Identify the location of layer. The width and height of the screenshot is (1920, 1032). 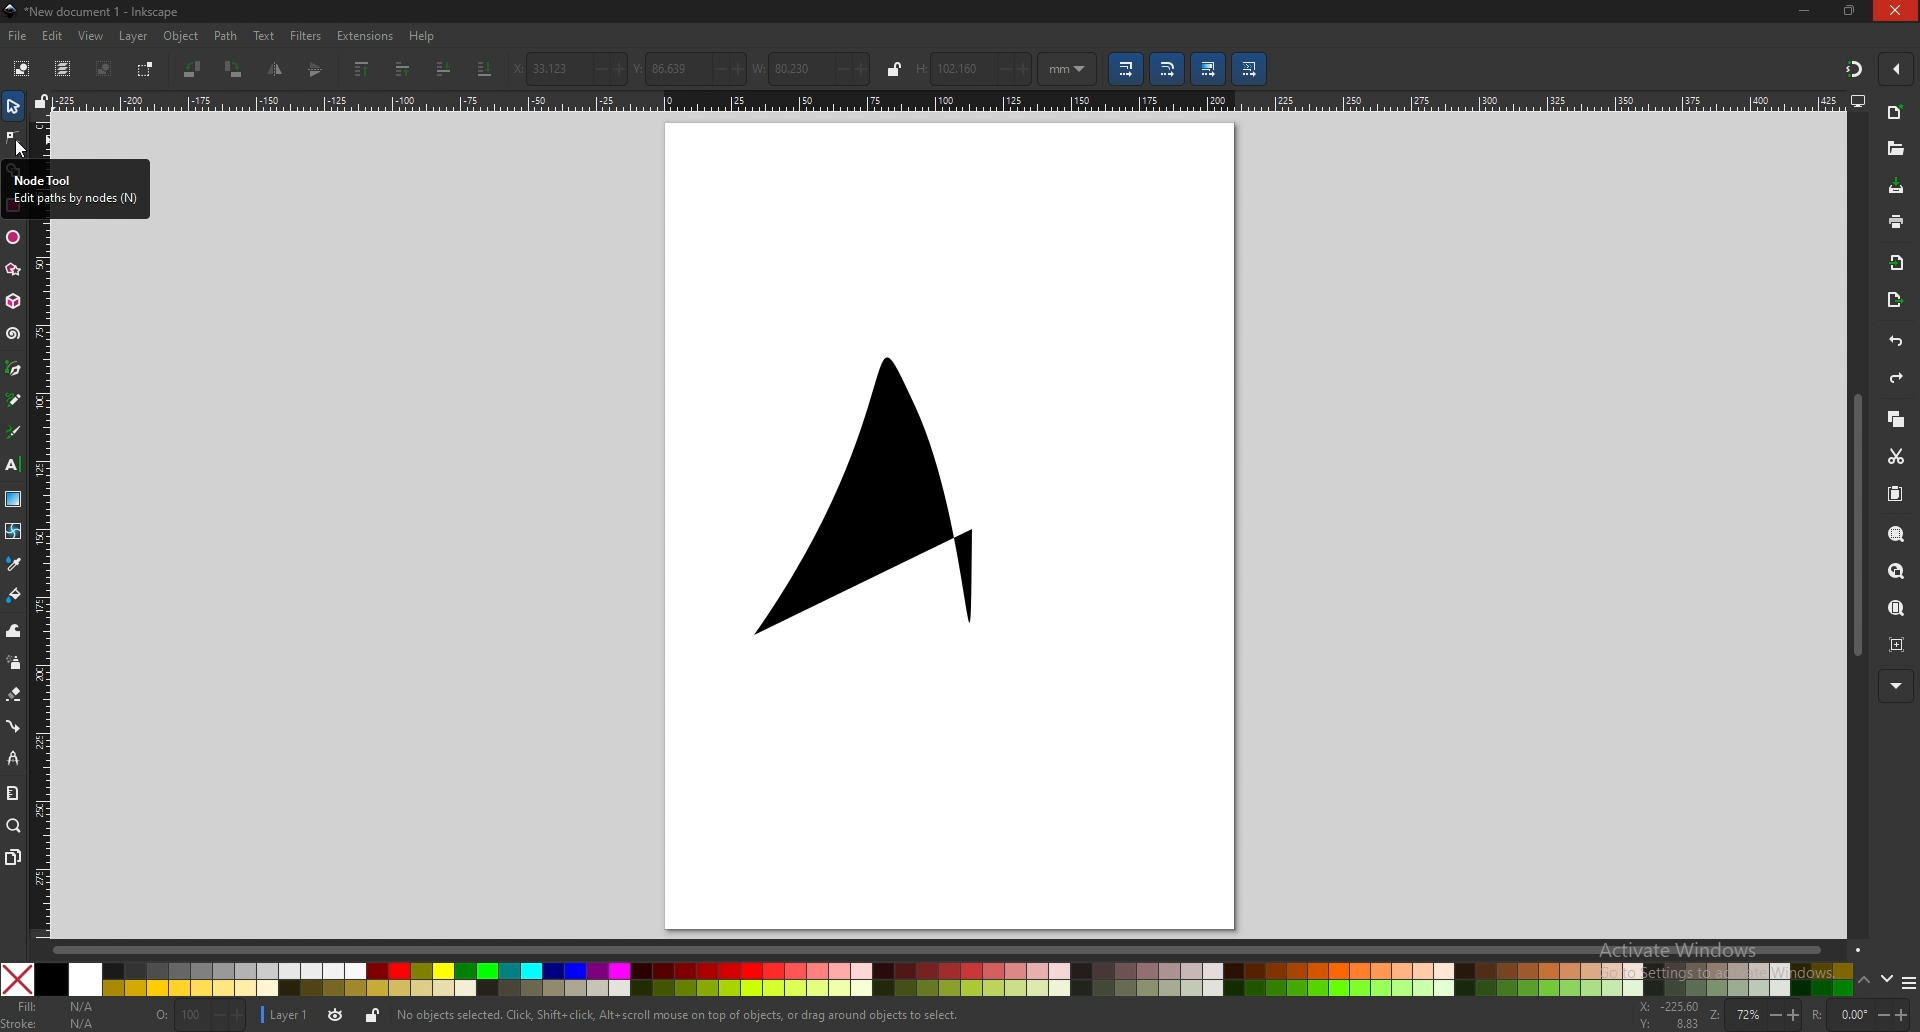
(133, 37).